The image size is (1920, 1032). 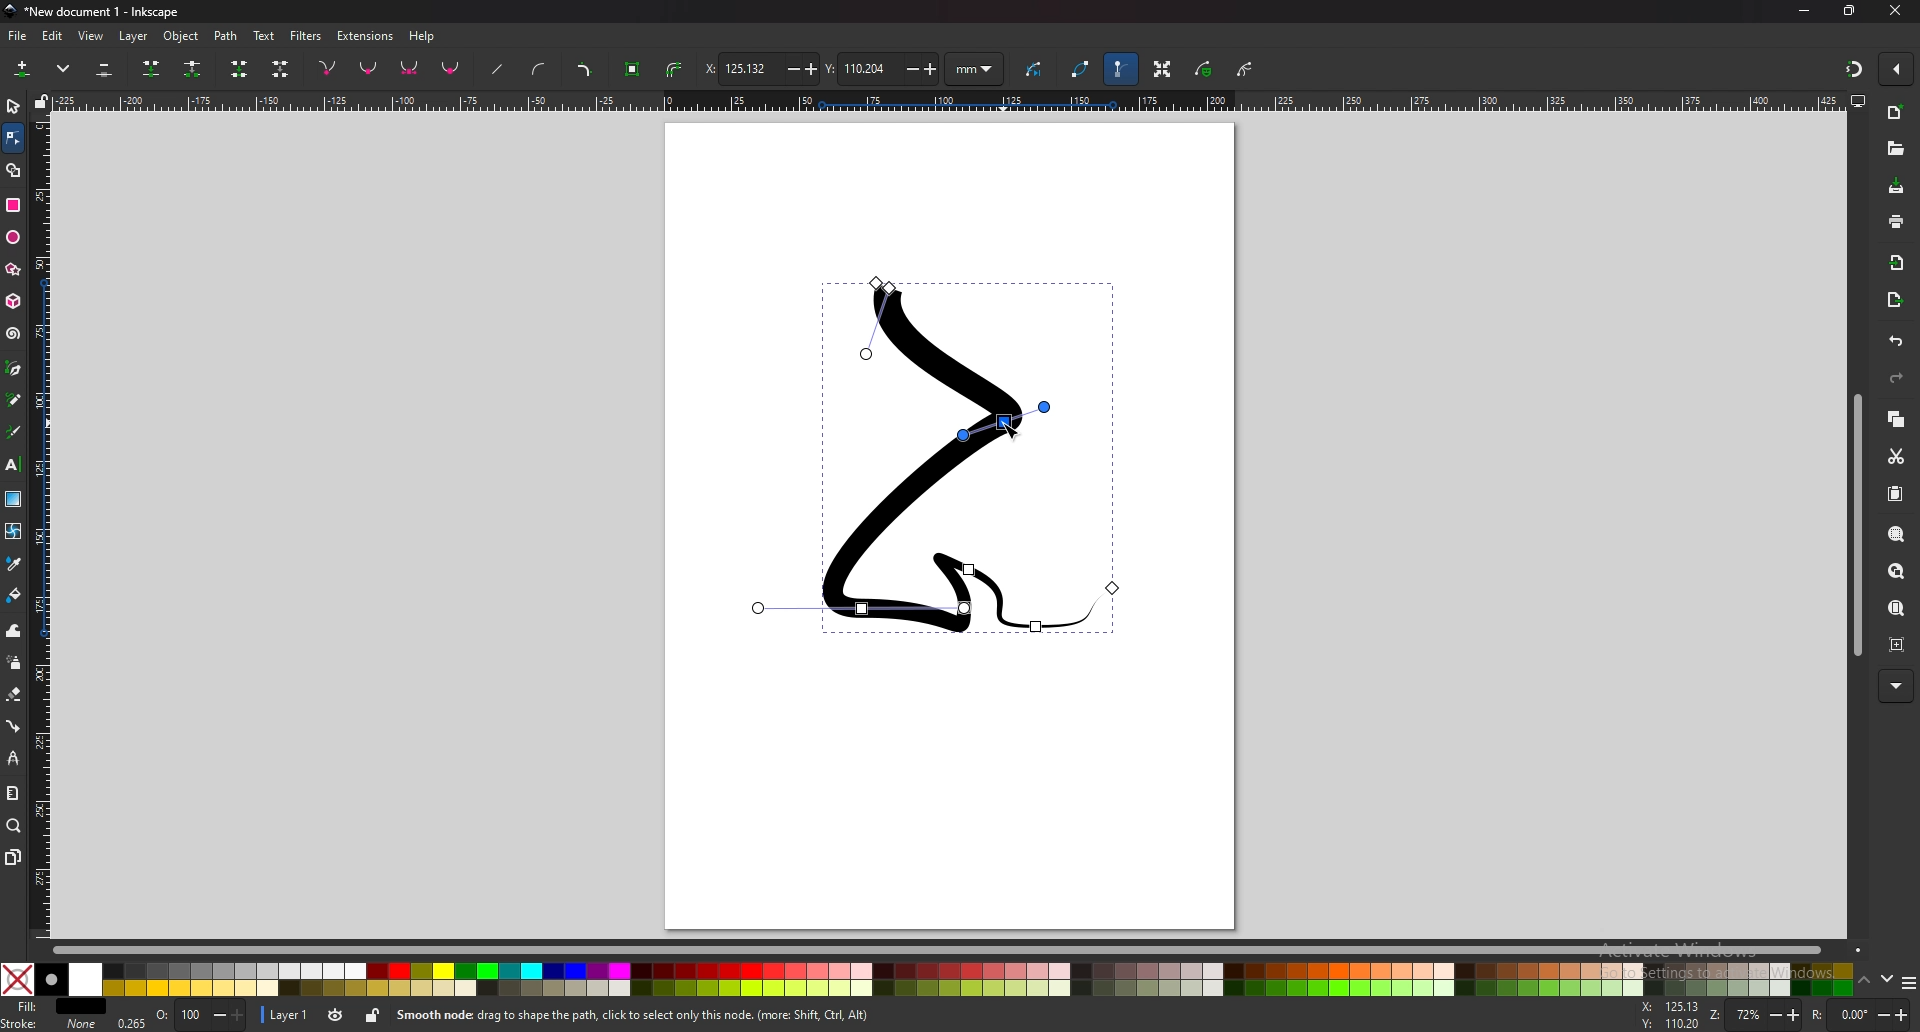 I want to click on show clipping path, so click(x=1247, y=69).